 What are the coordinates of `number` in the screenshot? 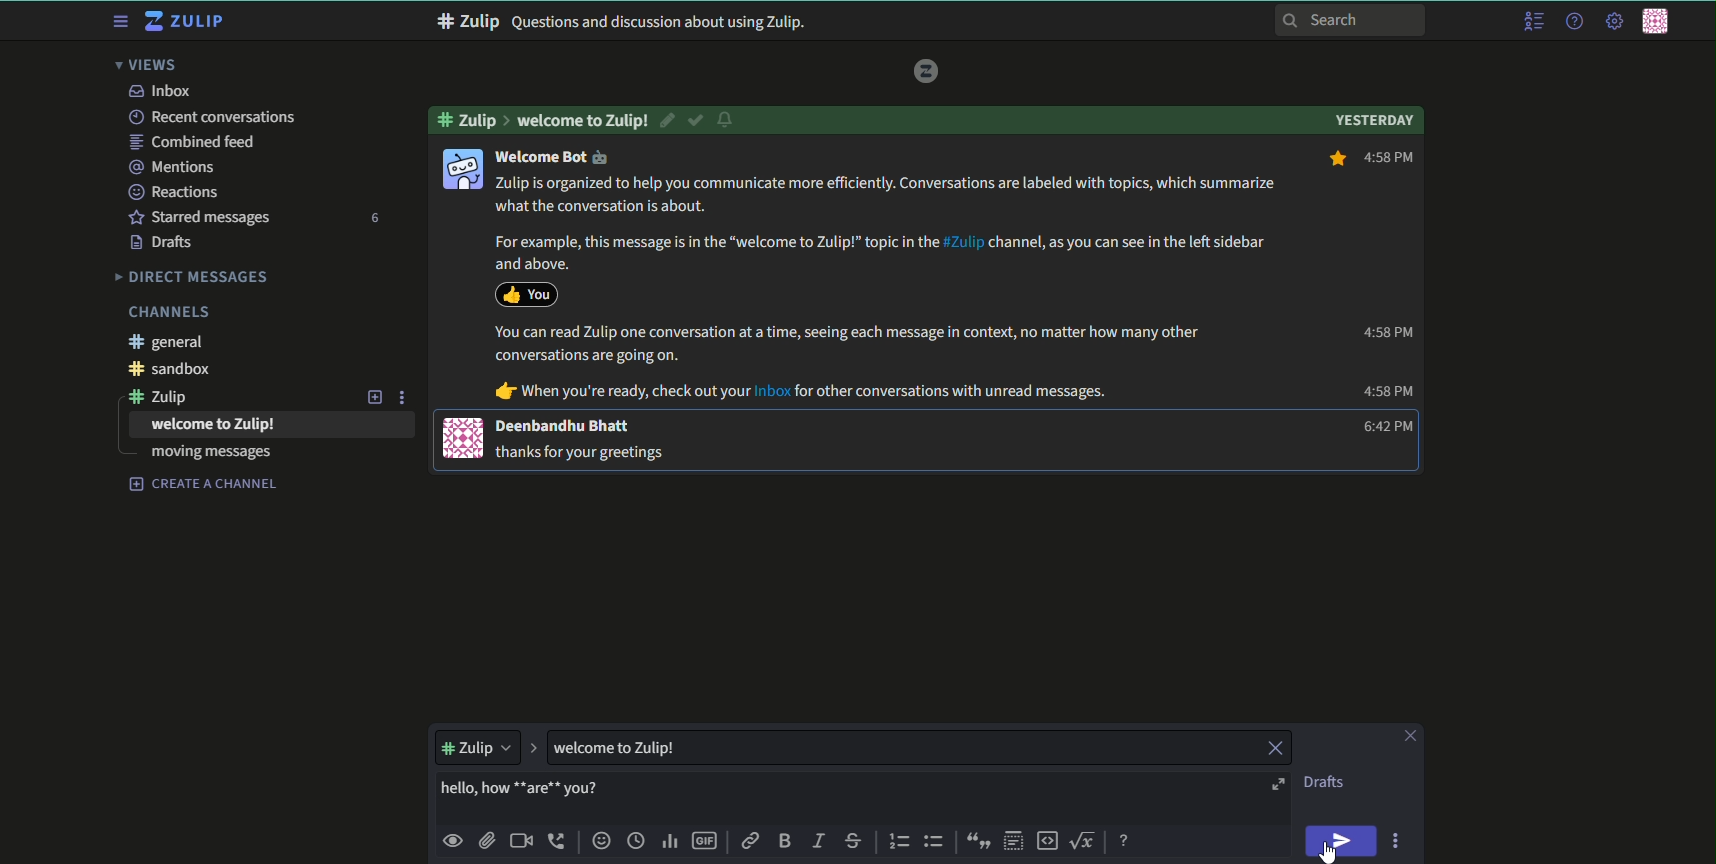 It's located at (373, 218).